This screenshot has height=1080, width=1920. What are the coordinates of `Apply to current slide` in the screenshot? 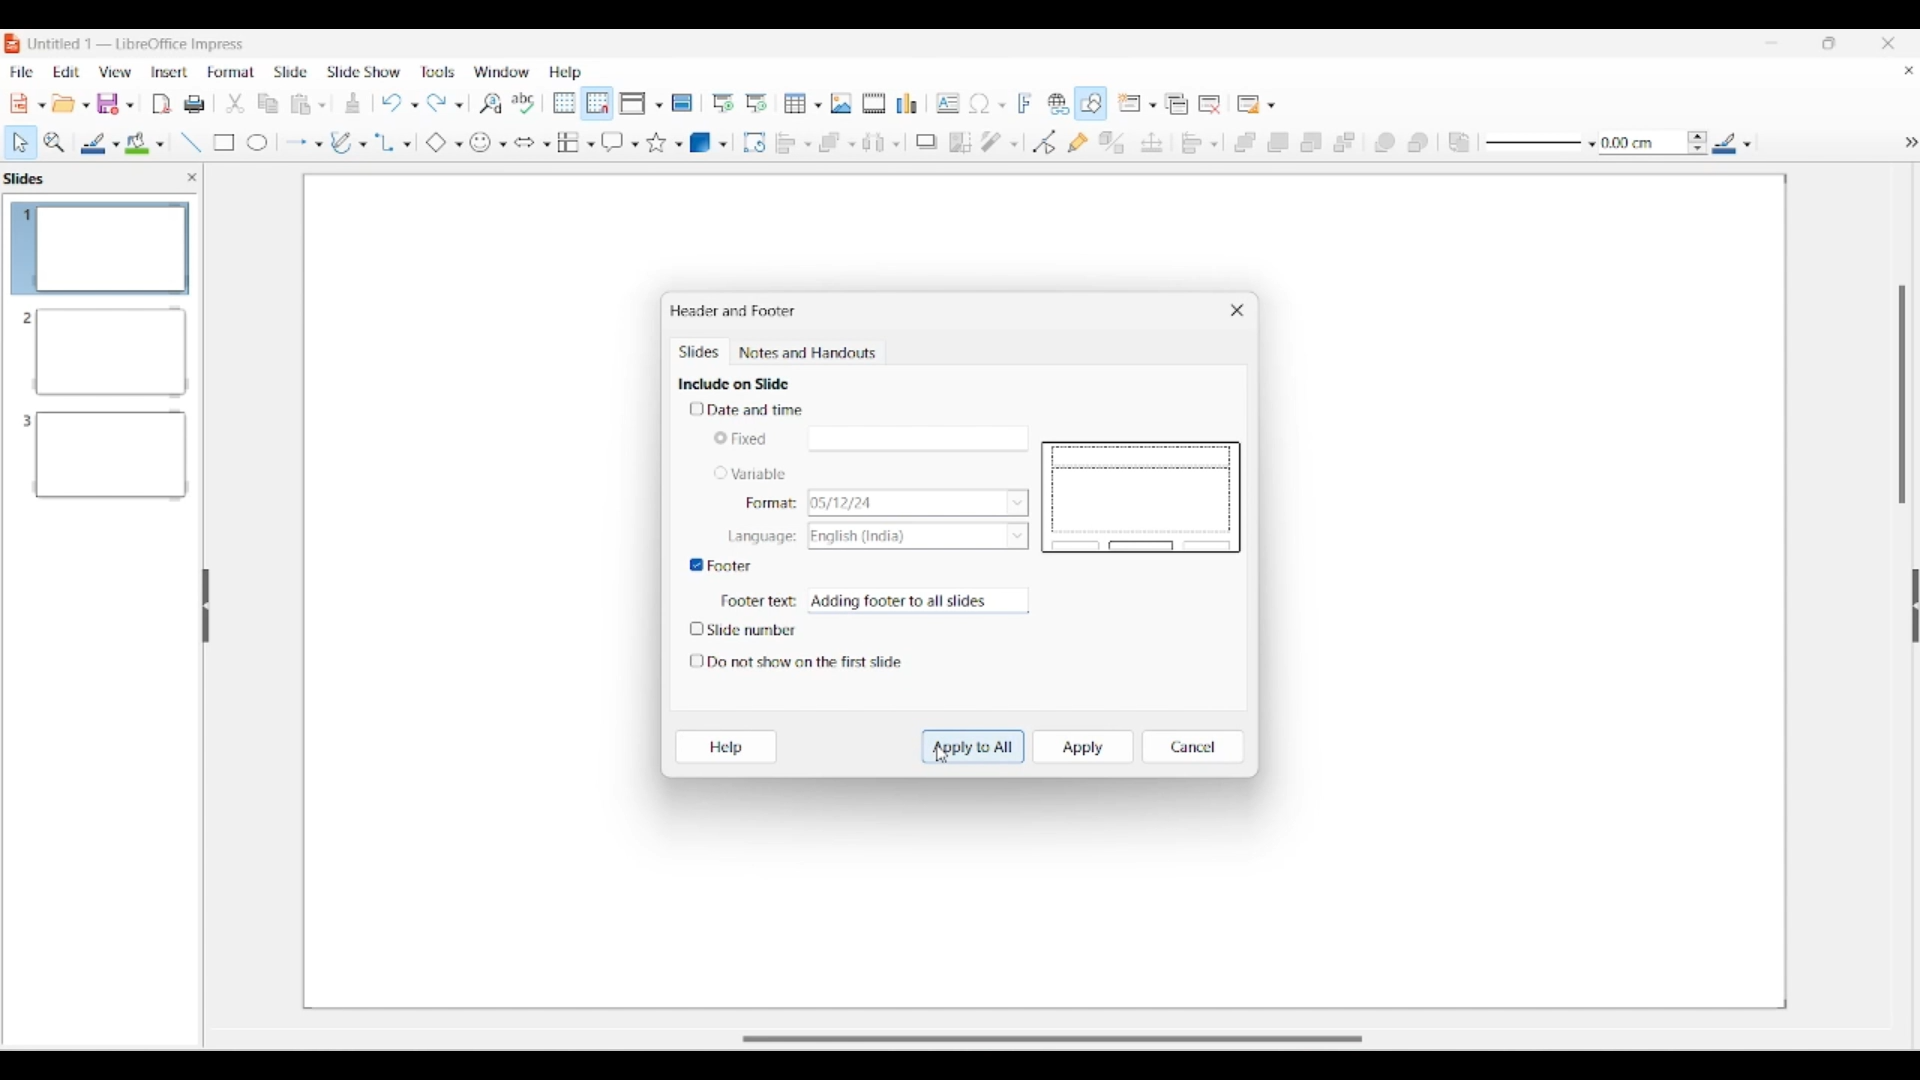 It's located at (1084, 747).